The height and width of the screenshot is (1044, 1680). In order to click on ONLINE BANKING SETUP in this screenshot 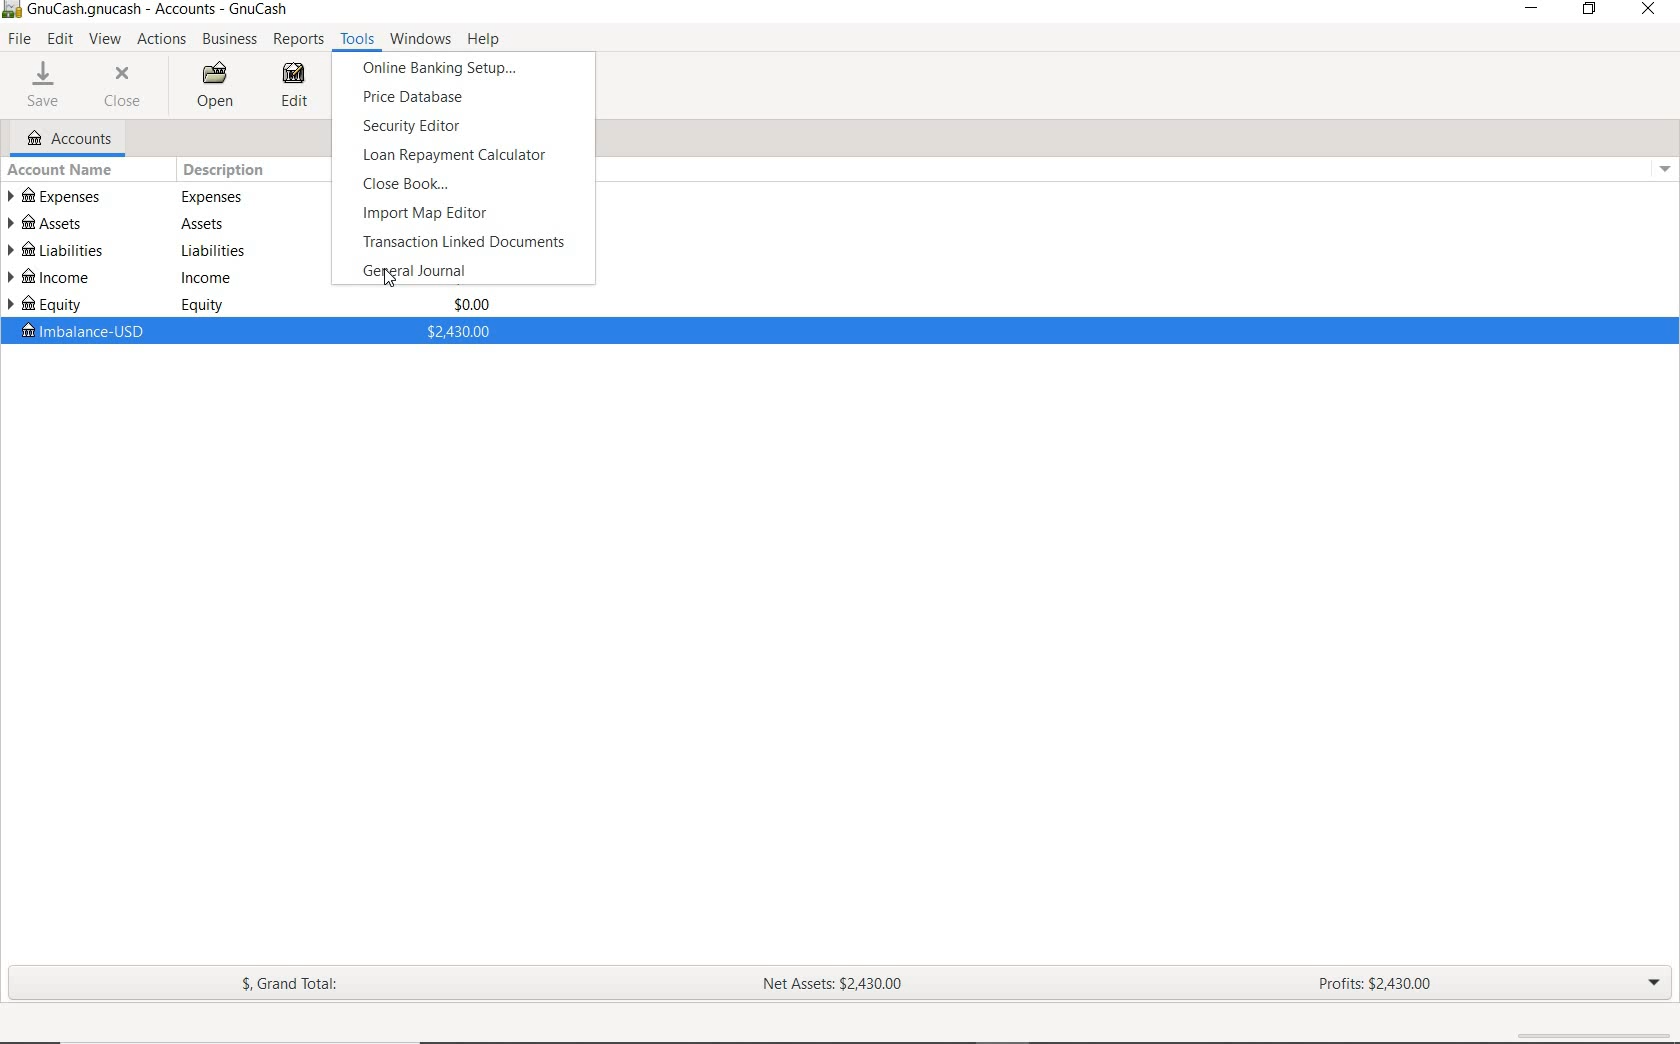, I will do `click(449, 68)`.